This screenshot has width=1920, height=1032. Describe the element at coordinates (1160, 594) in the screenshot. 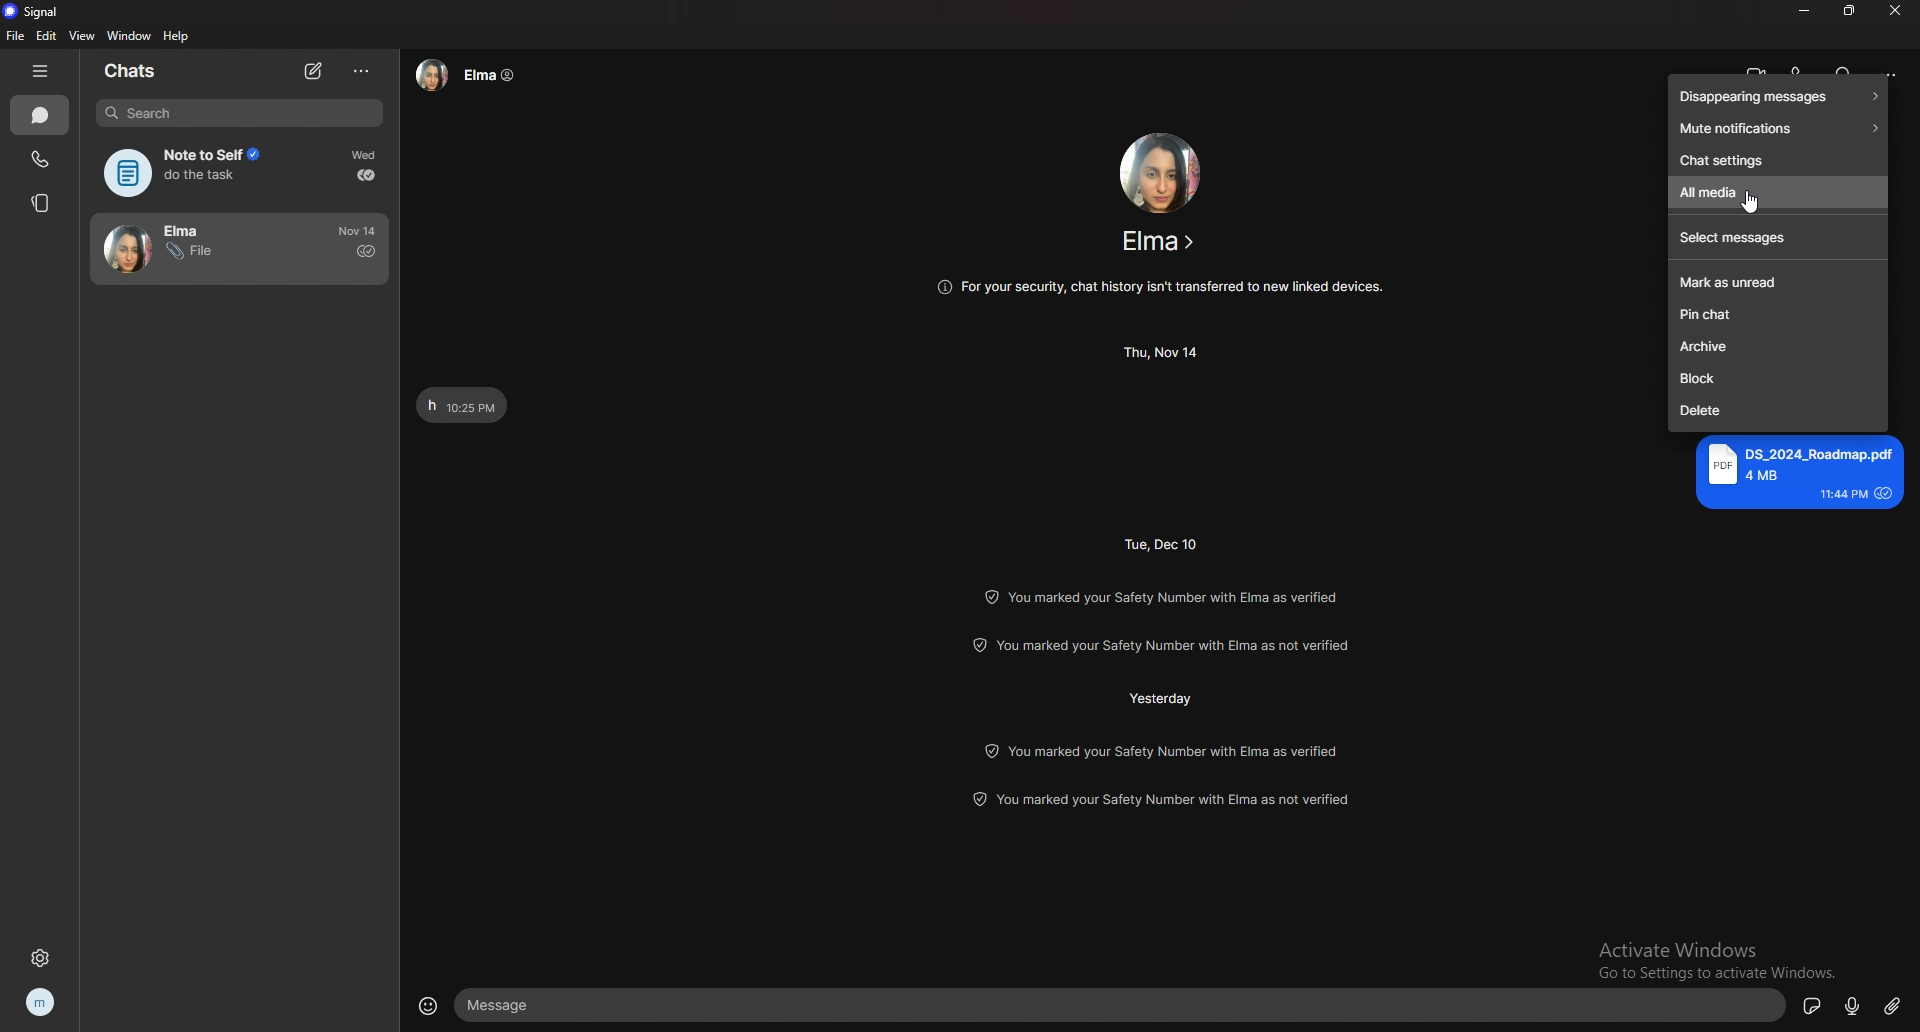

I see `info` at that location.